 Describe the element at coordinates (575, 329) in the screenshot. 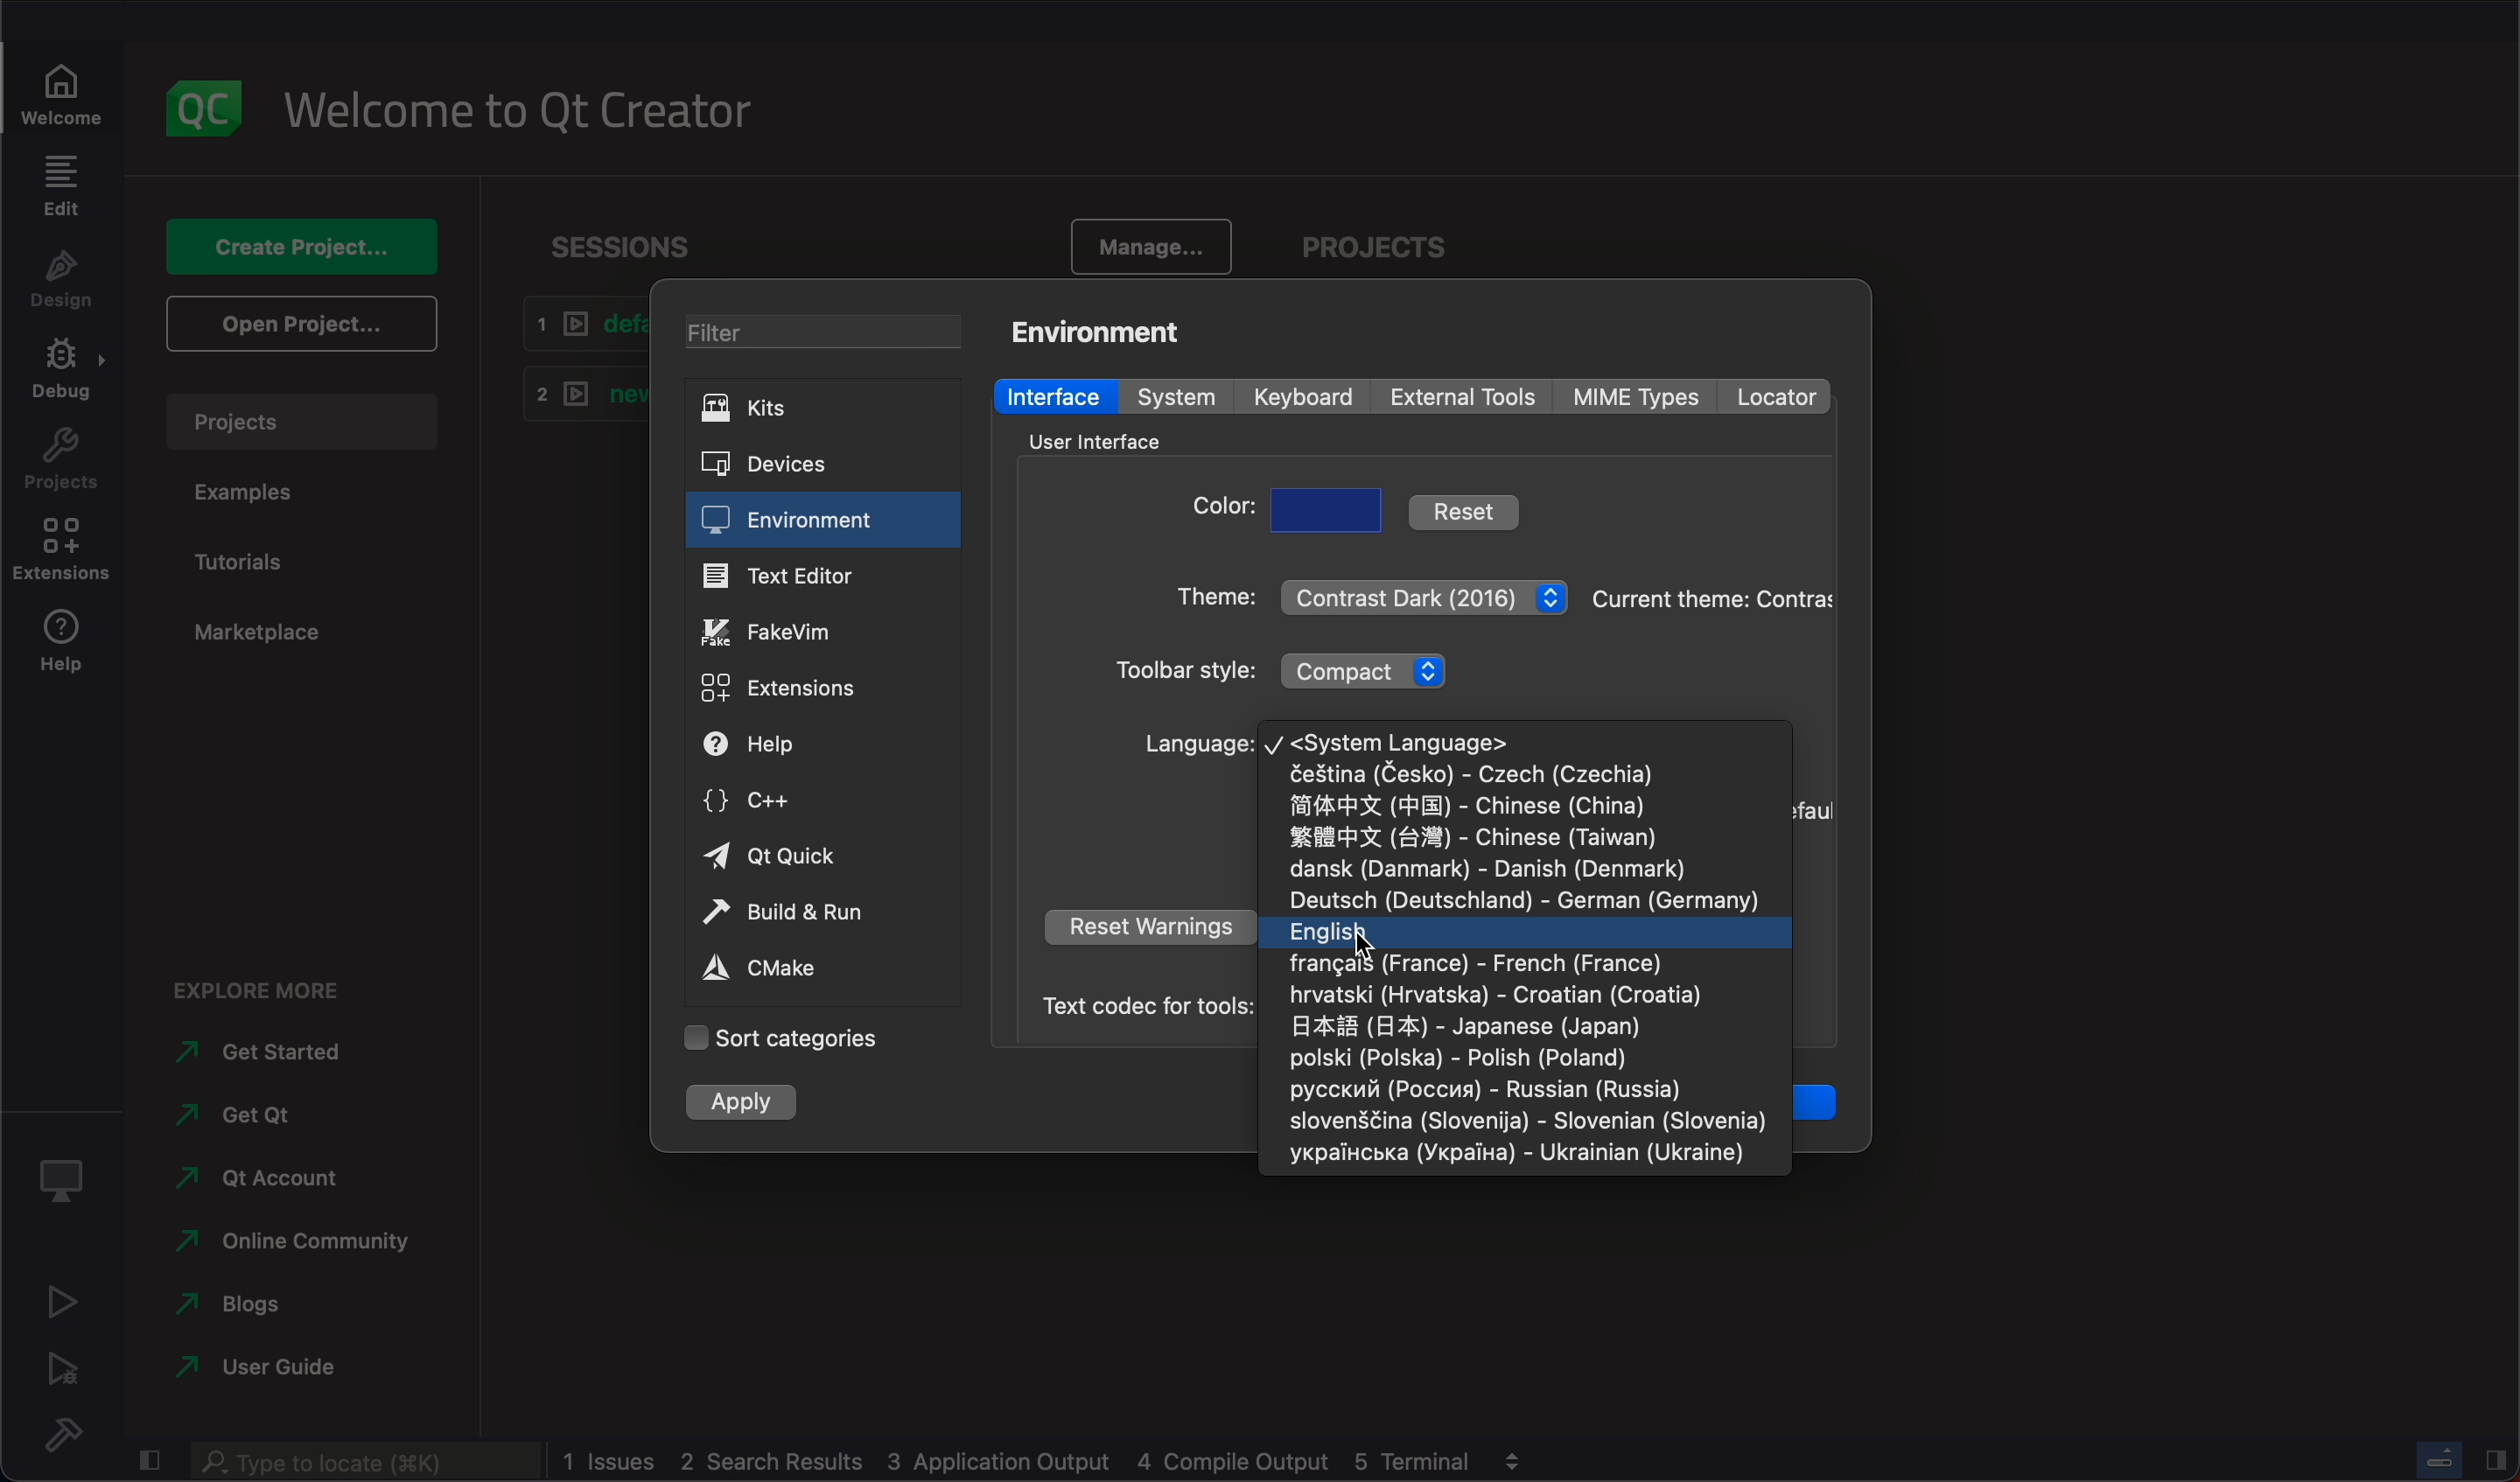

I see `default` at that location.